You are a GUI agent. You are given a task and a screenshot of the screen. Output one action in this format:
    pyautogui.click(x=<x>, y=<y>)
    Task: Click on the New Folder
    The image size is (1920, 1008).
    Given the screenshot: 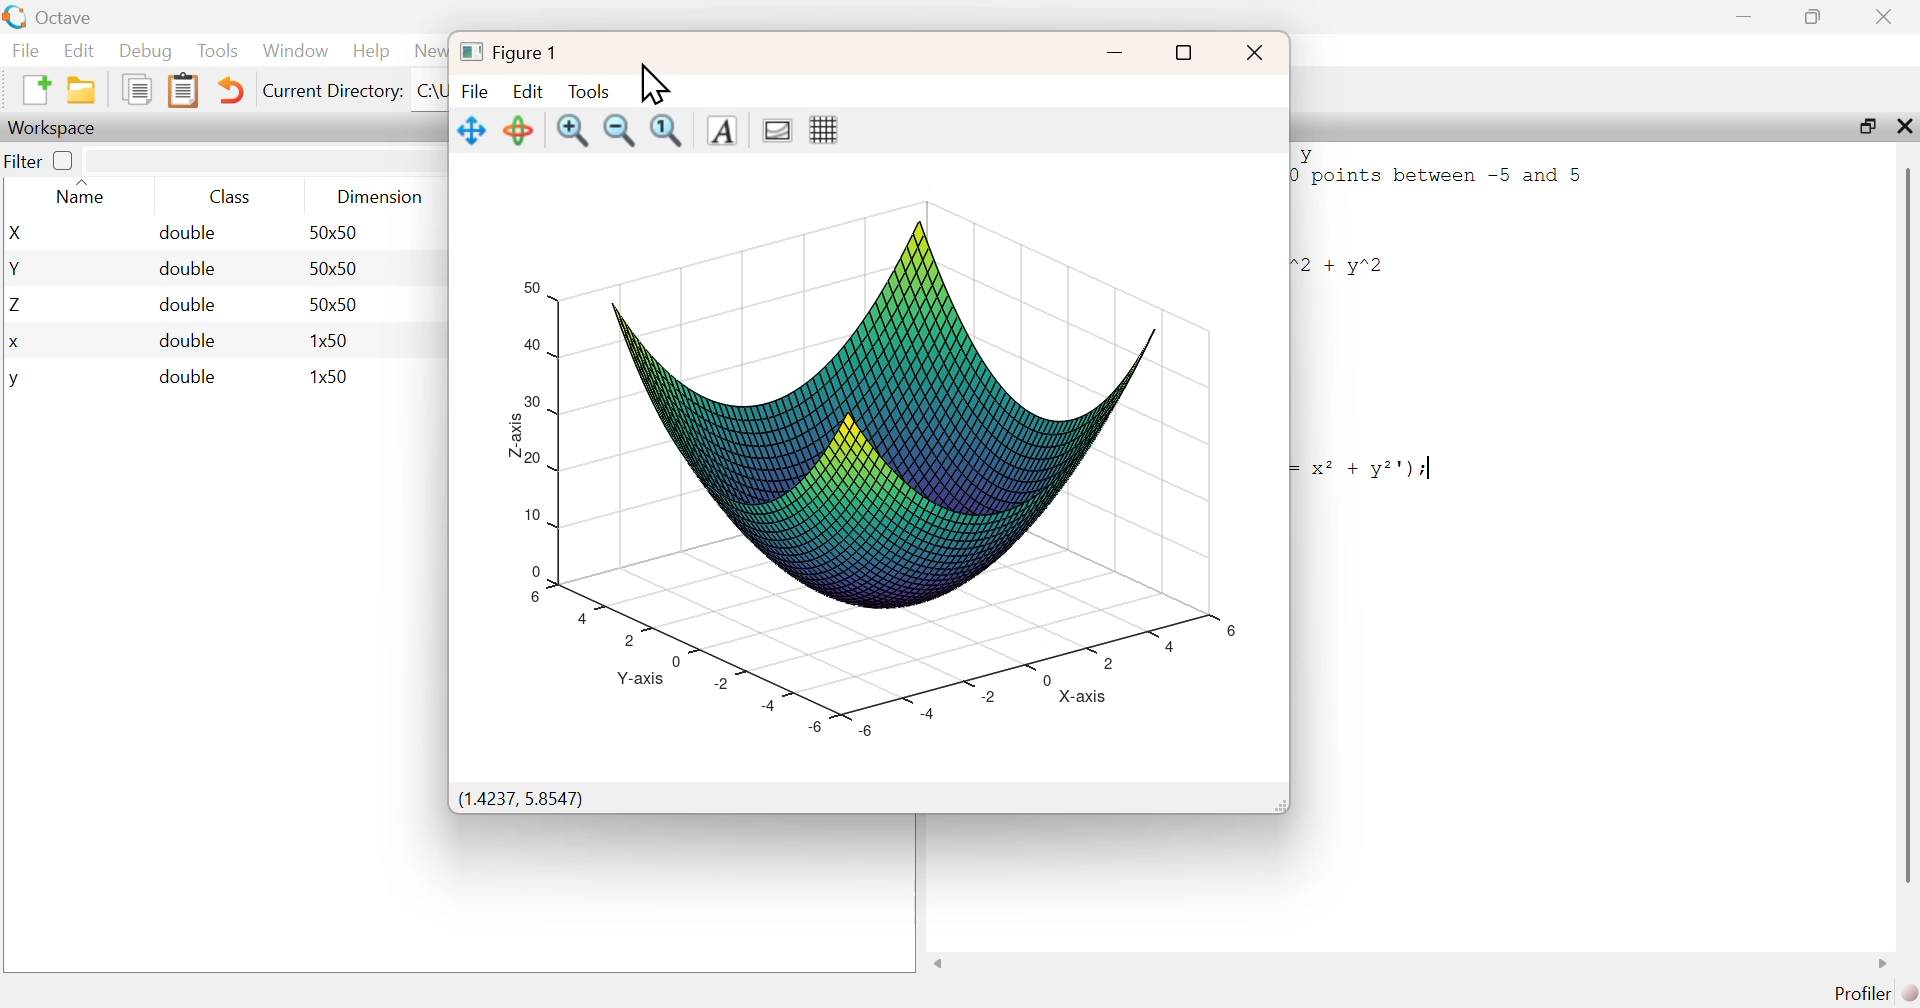 What is the action you would take?
    pyautogui.click(x=82, y=90)
    